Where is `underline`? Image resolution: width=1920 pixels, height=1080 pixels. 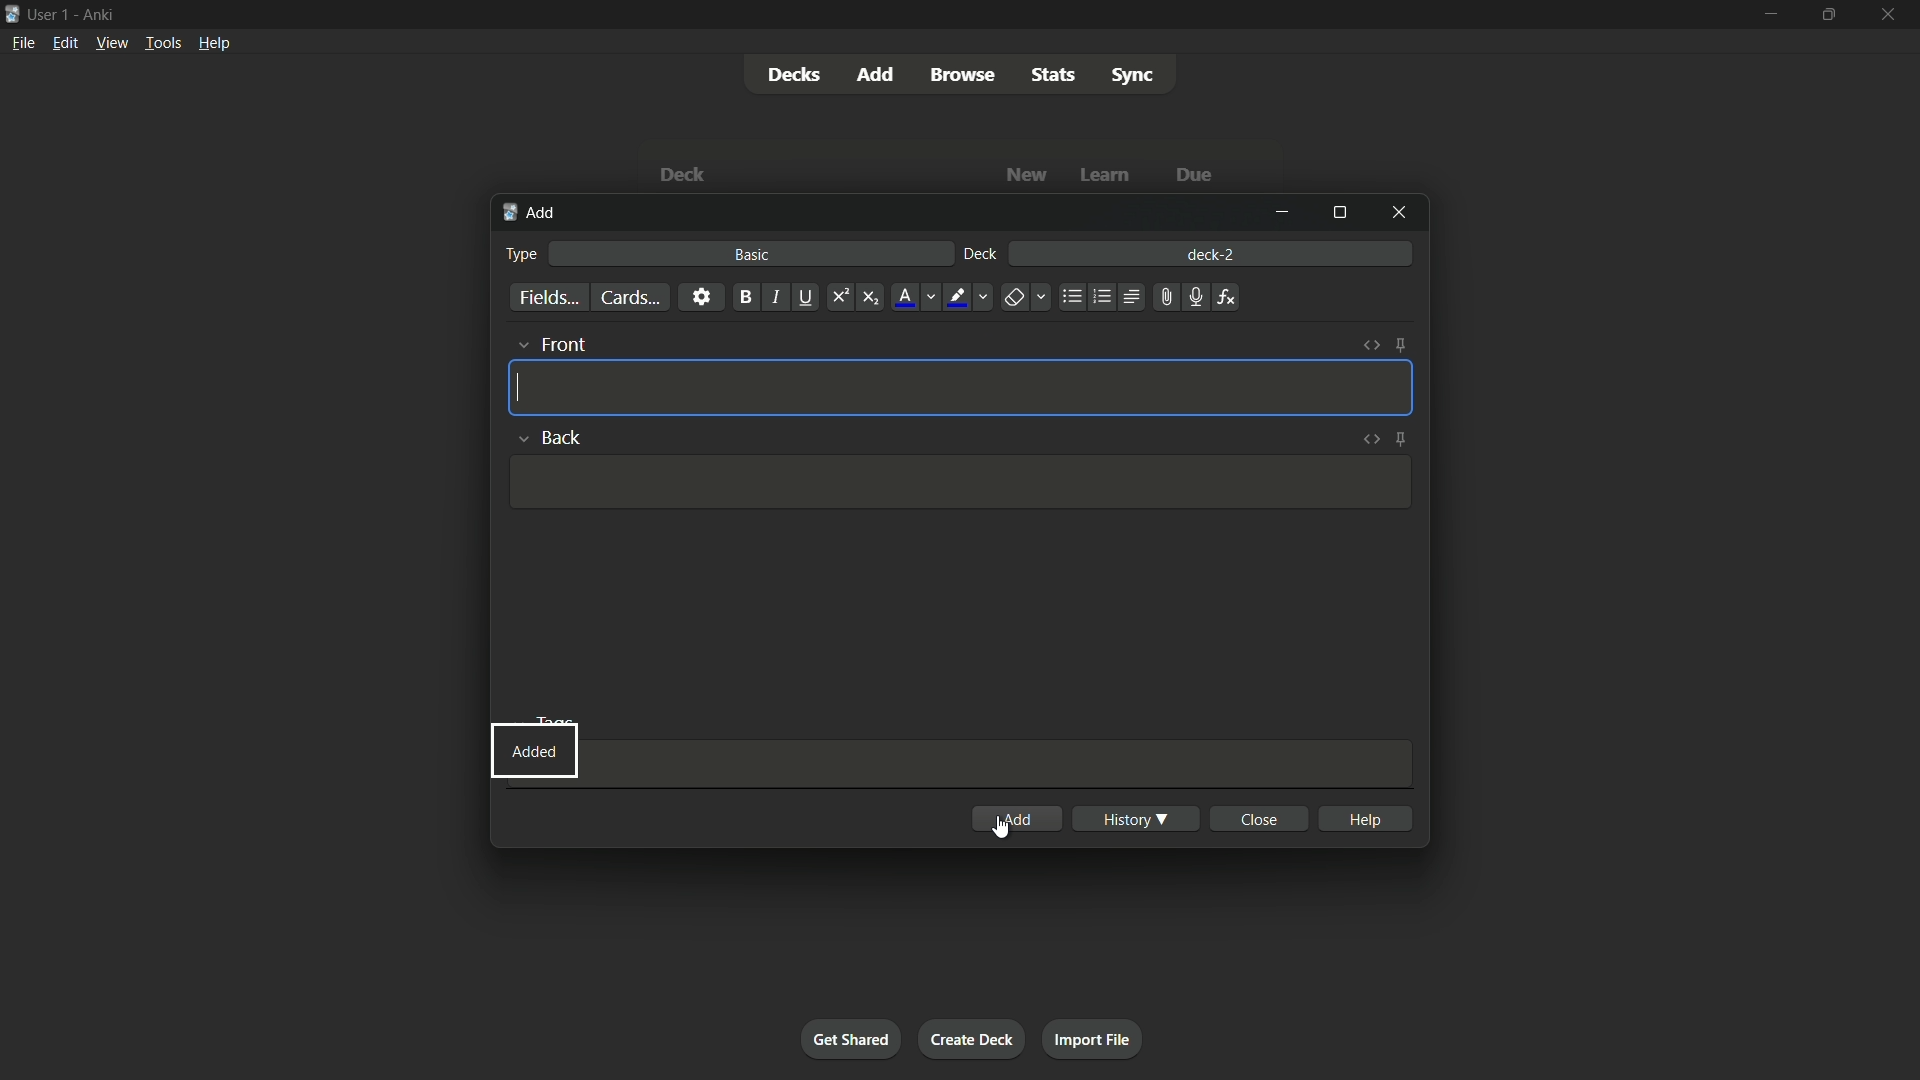 underline is located at coordinates (807, 298).